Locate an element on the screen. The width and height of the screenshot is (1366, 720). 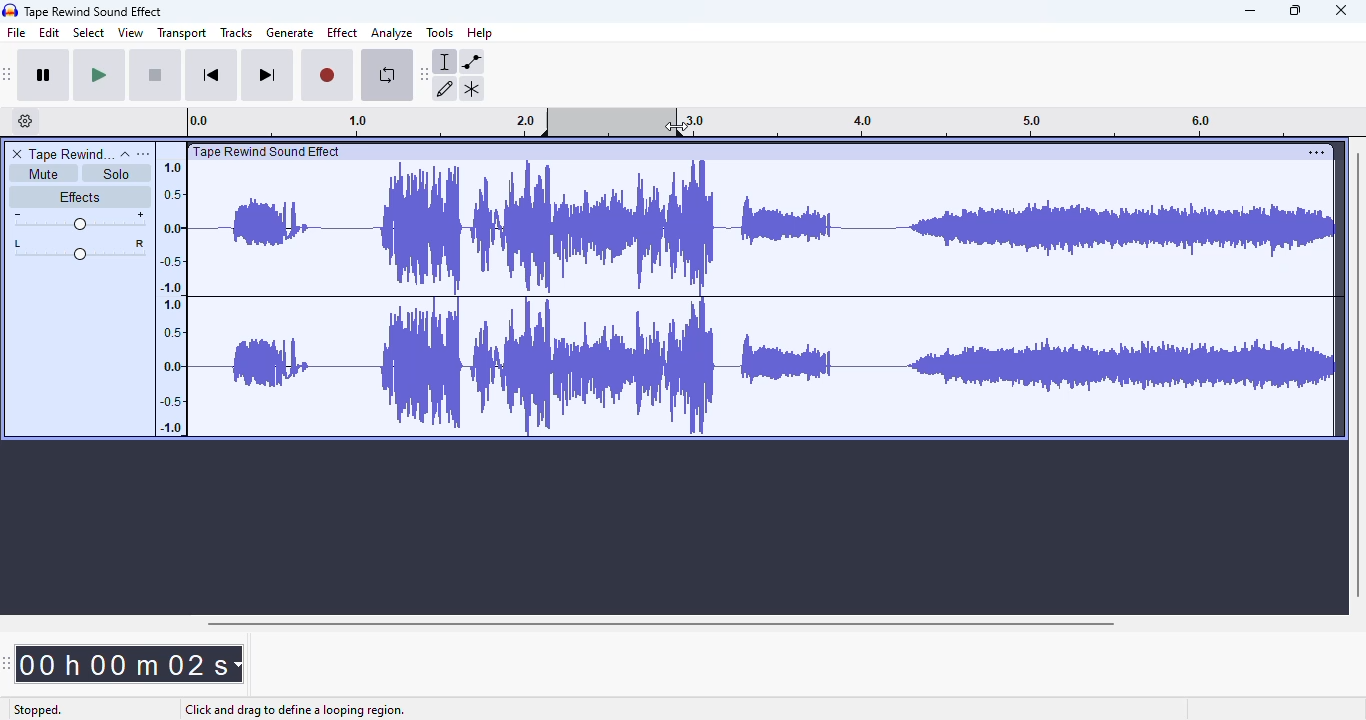
tape rewind sound effect is located at coordinates (70, 153).